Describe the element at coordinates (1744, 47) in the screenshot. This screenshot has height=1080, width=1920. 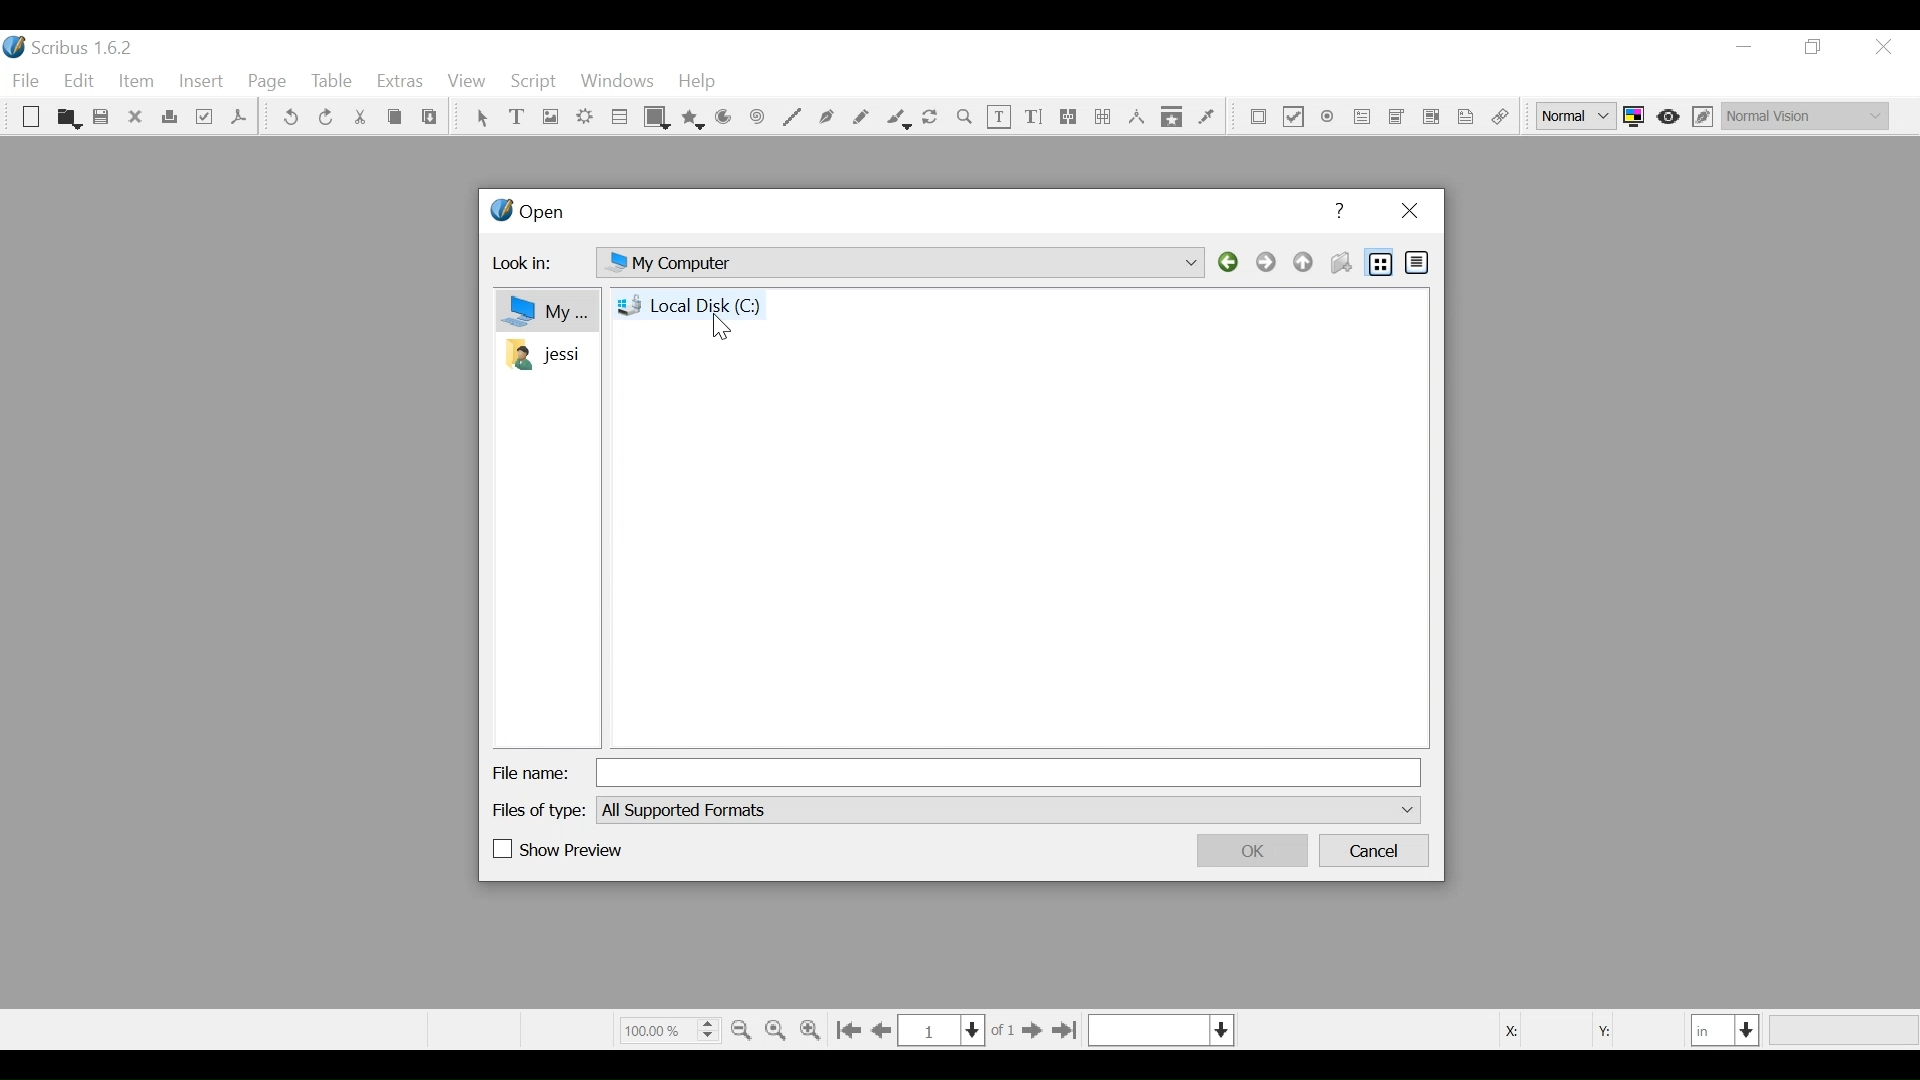
I see `minimize` at that location.